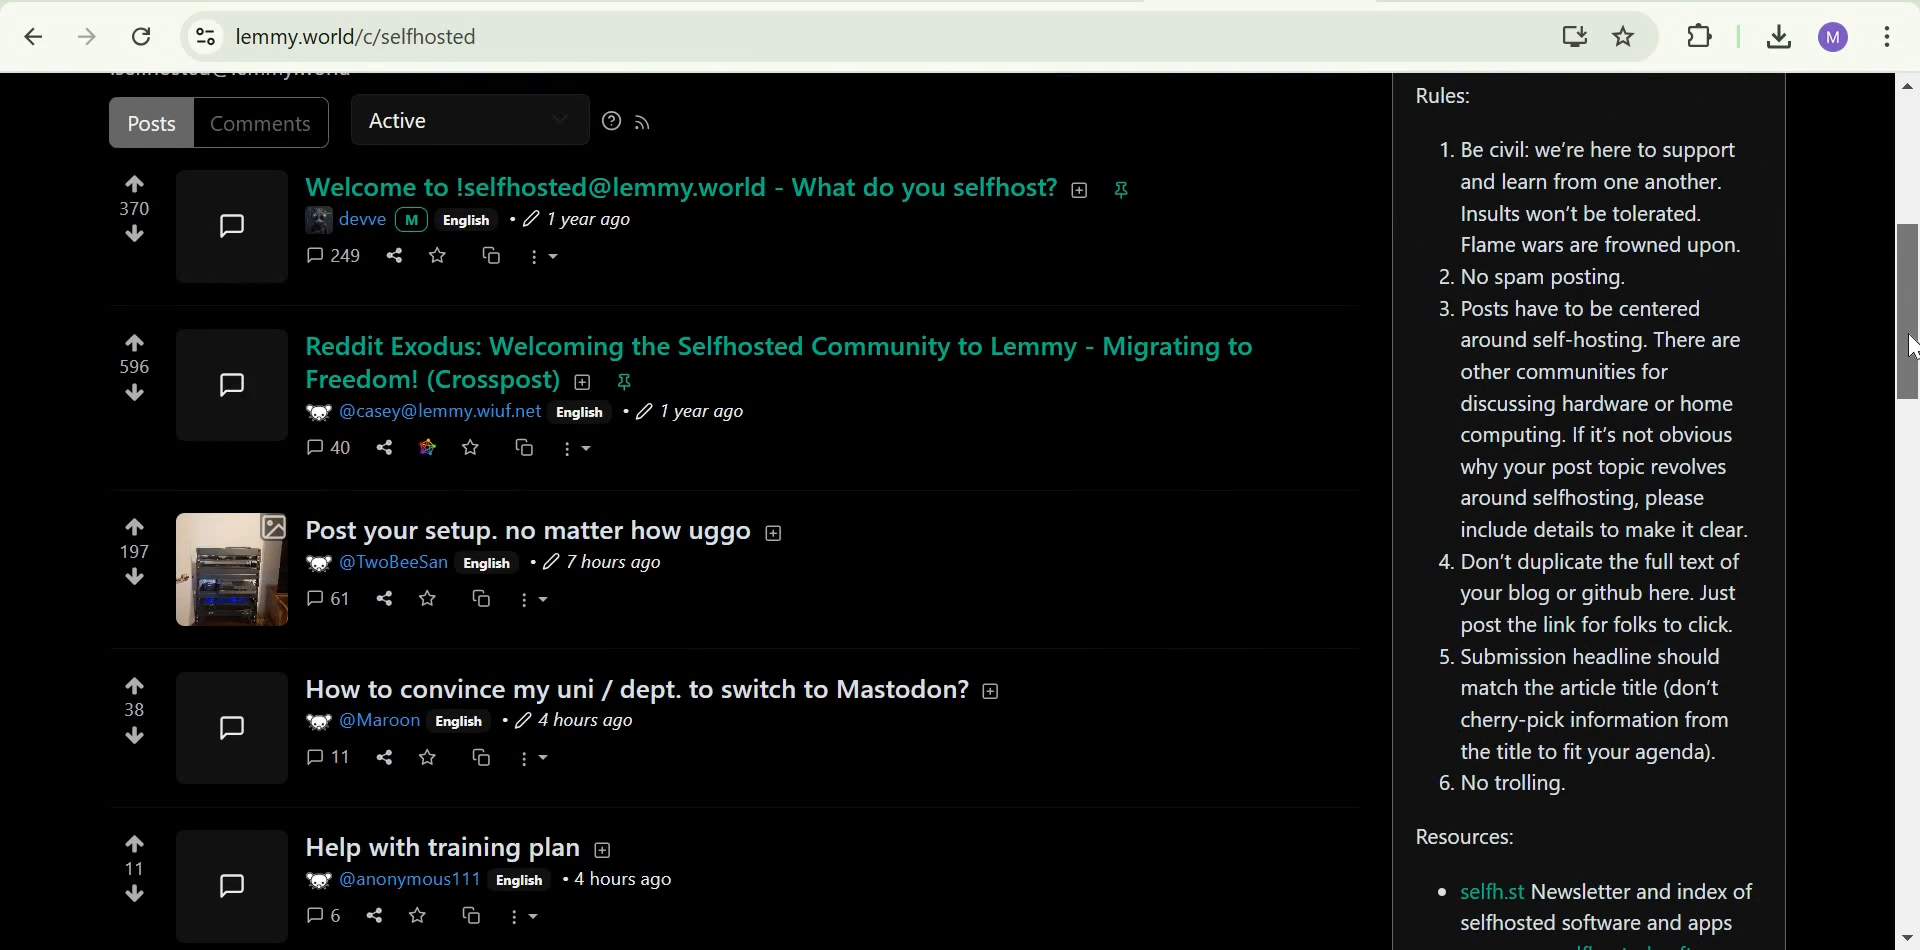 This screenshot has height=950, width=1920. What do you see at coordinates (395, 255) in the screenshot?
I see `share` at bounding box center [395, 255].